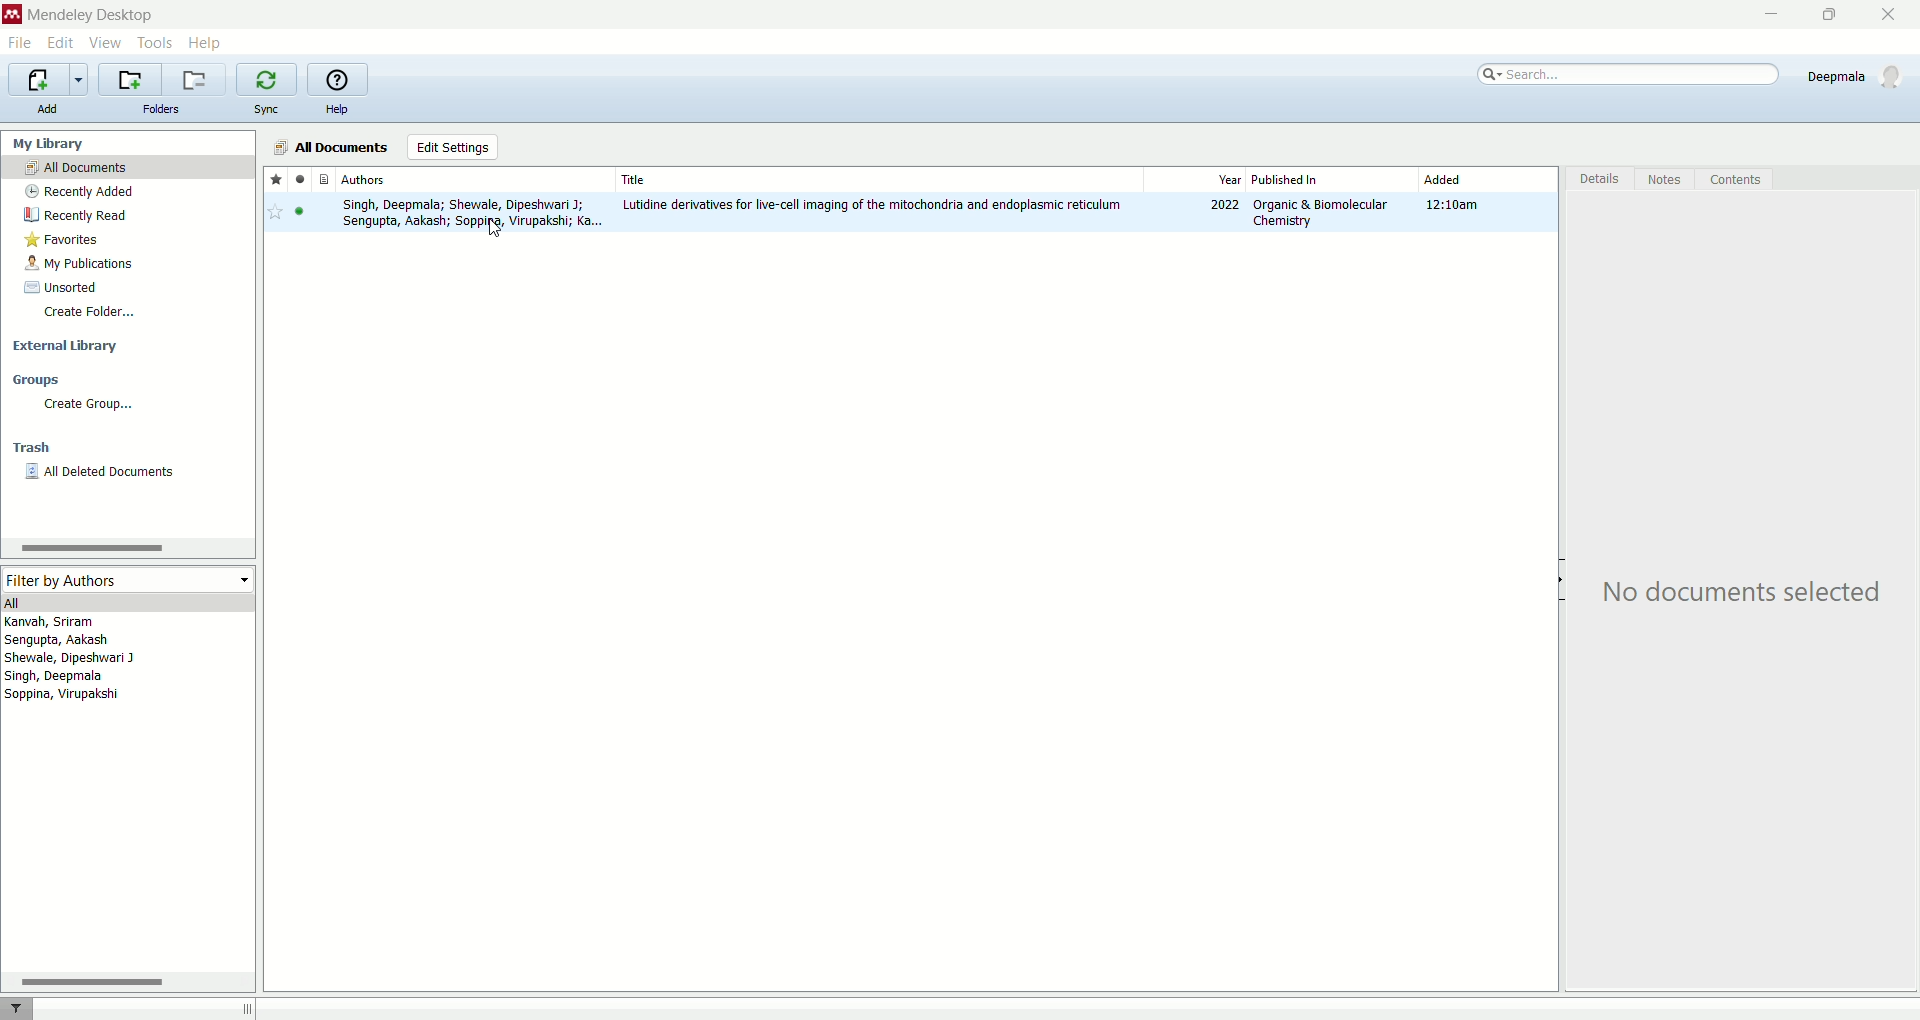 This screenshot has height=1020, width=1920. Describe the element at coordinates (130, 142) in the screenshot. I see `My Library` at that location.